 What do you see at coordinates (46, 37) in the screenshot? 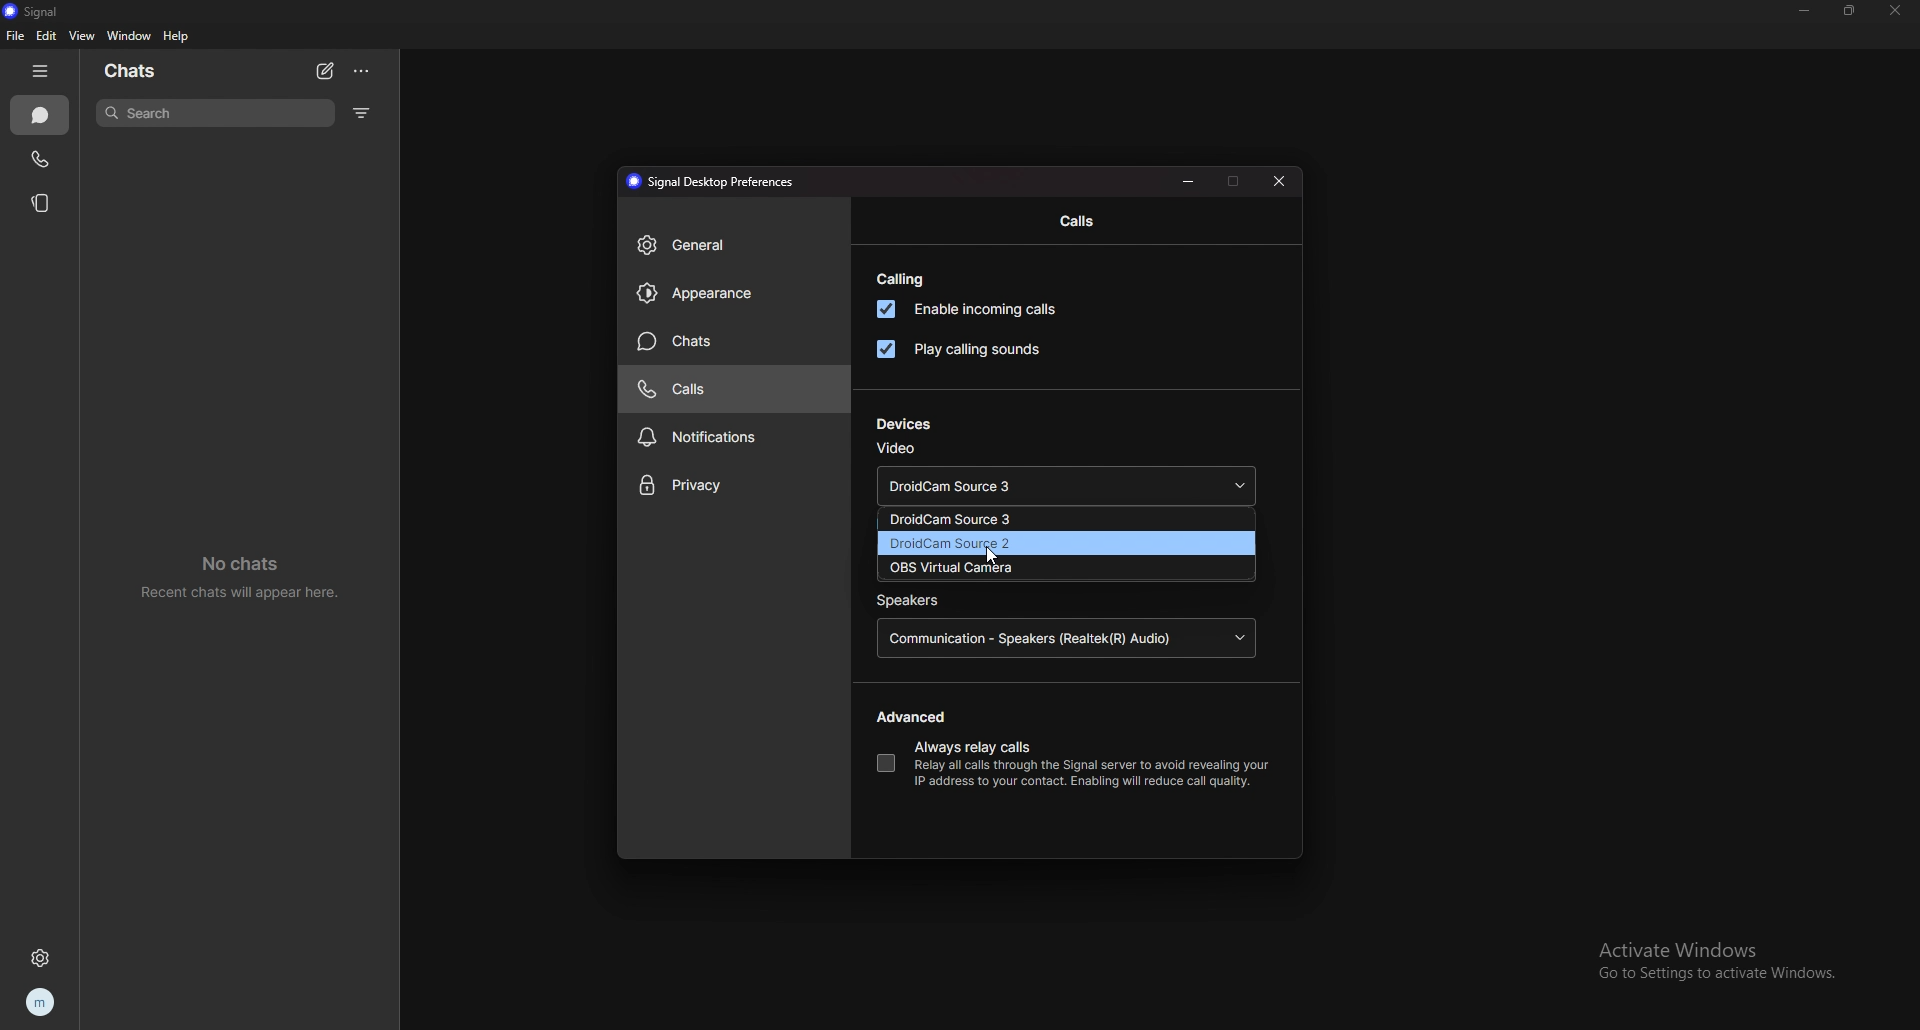
I see `edit` at bounding box center [46, 37].